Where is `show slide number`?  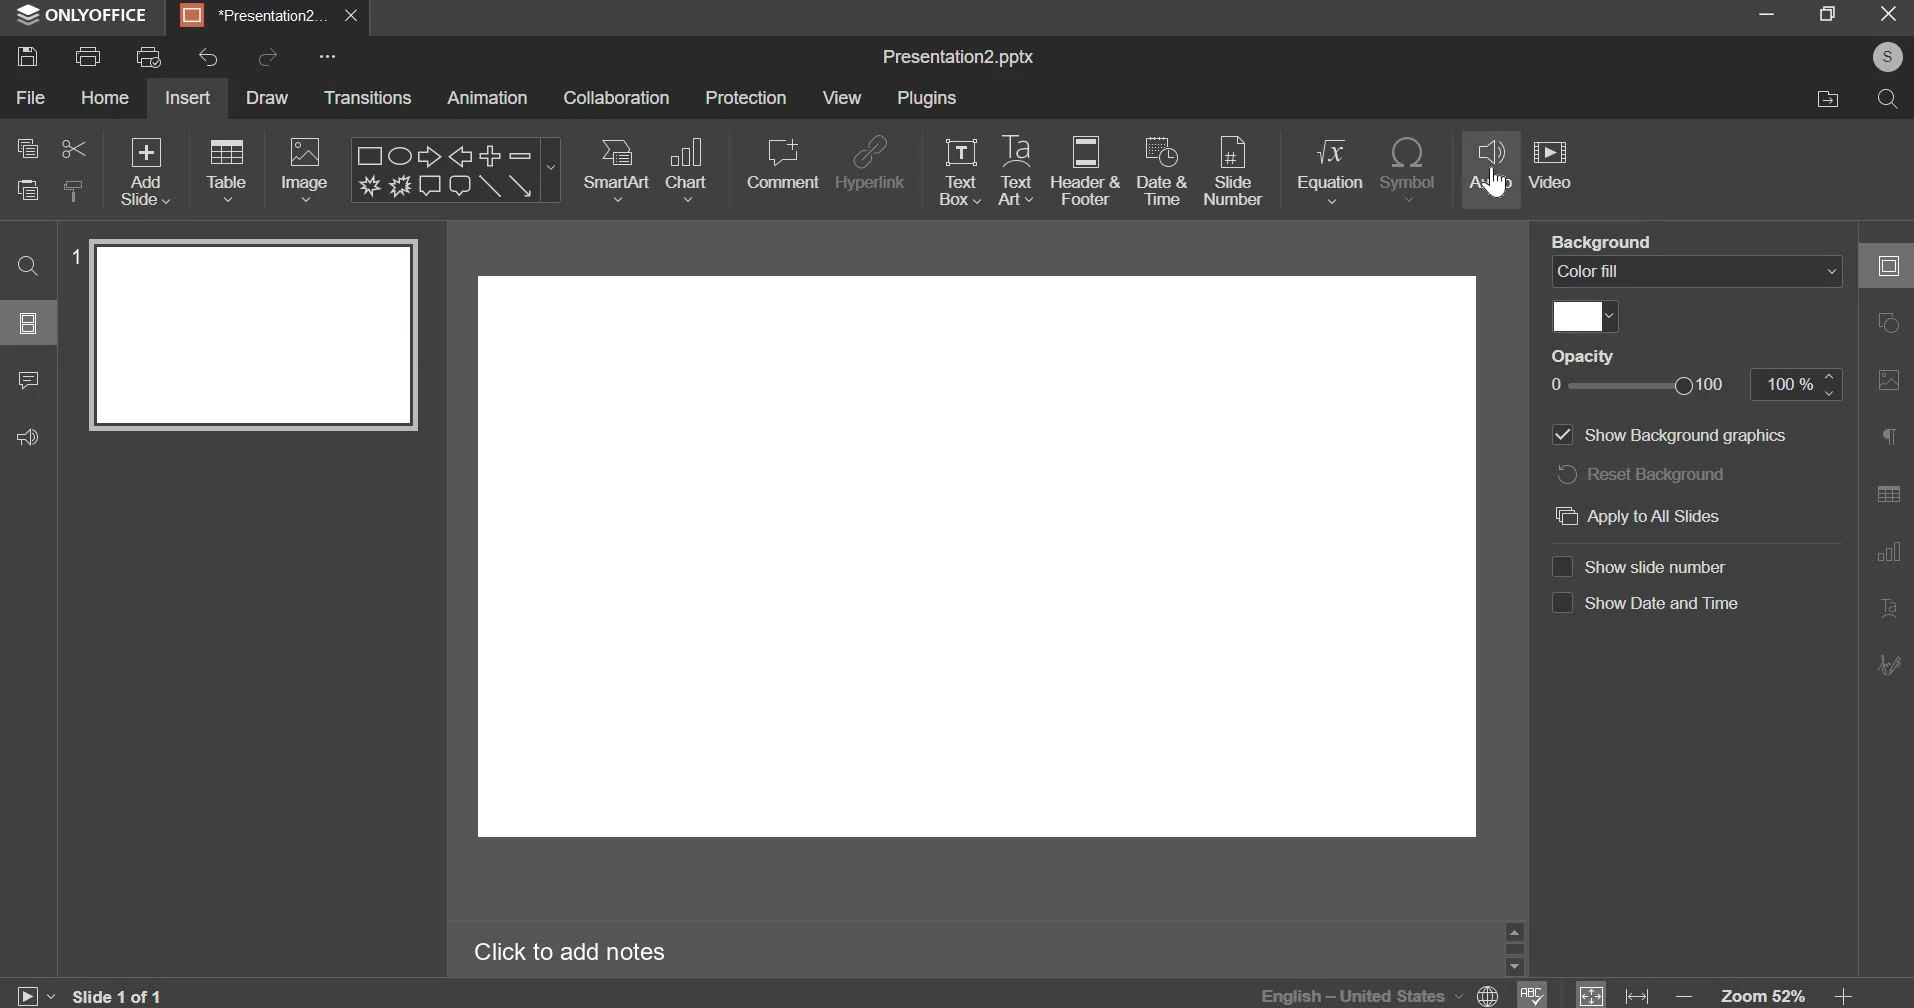
show slide number is located at coordinates (1650, 566).